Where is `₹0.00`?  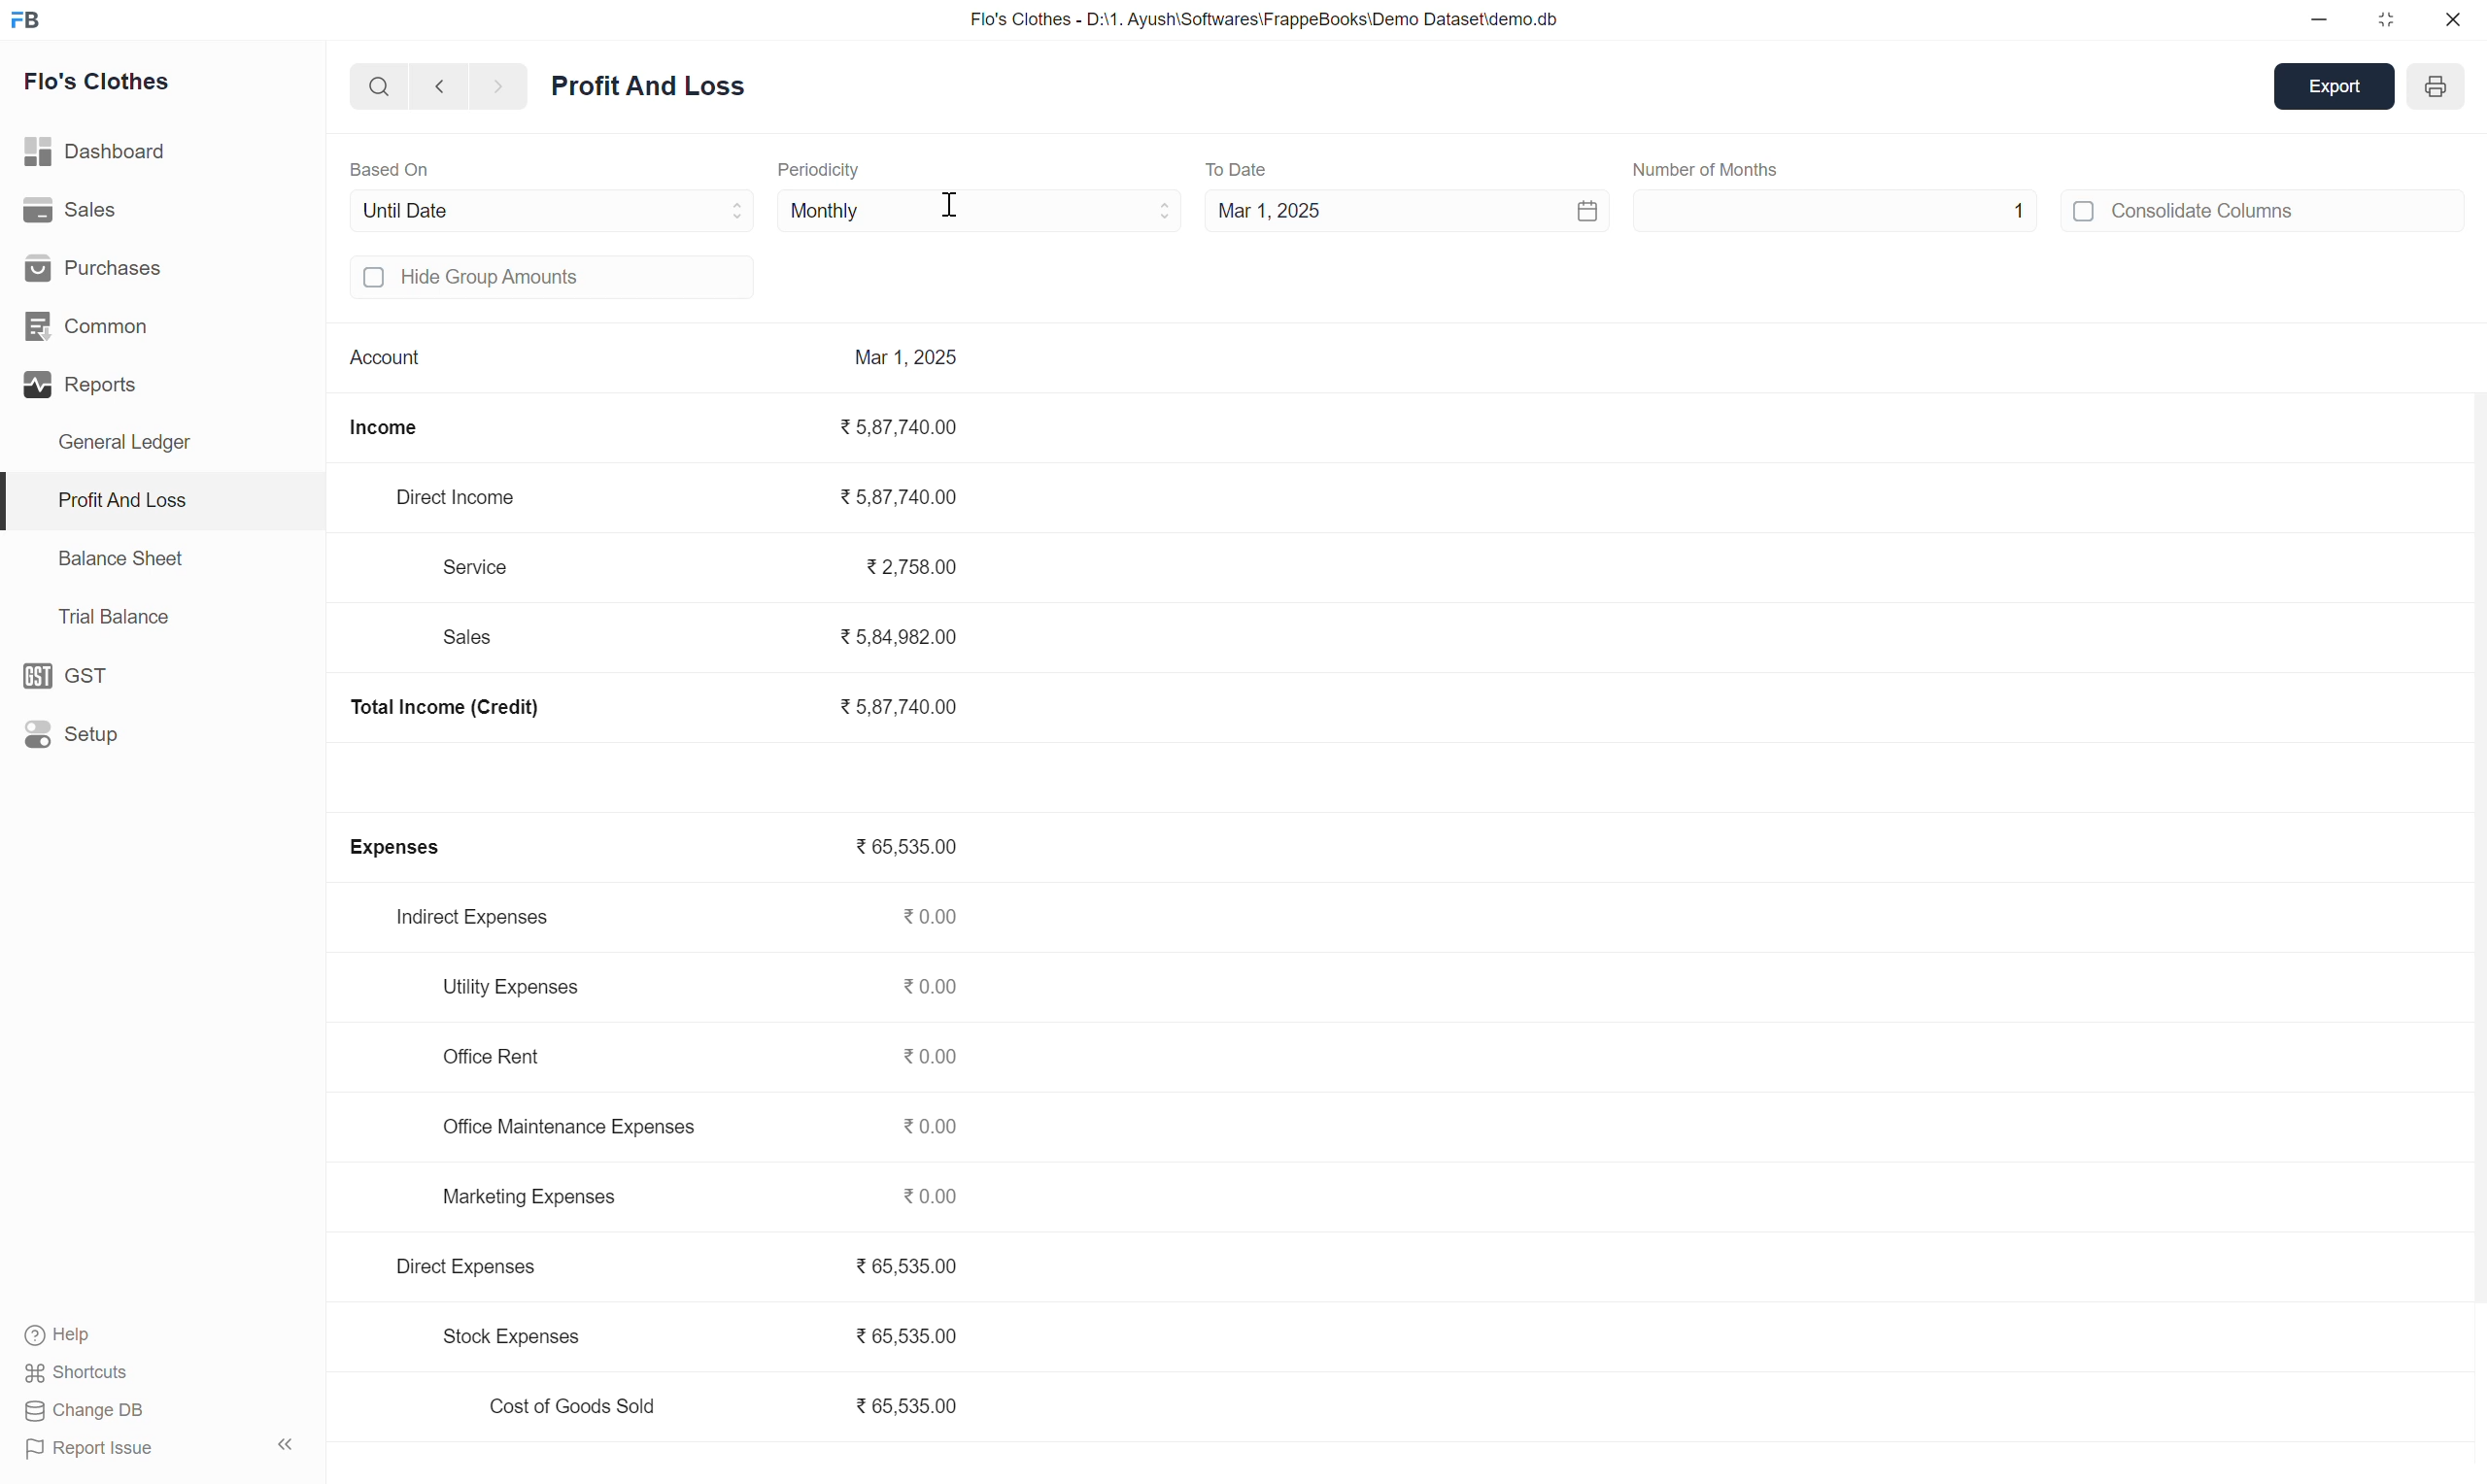 ₹0.00 is located at coordinates (933, 918).